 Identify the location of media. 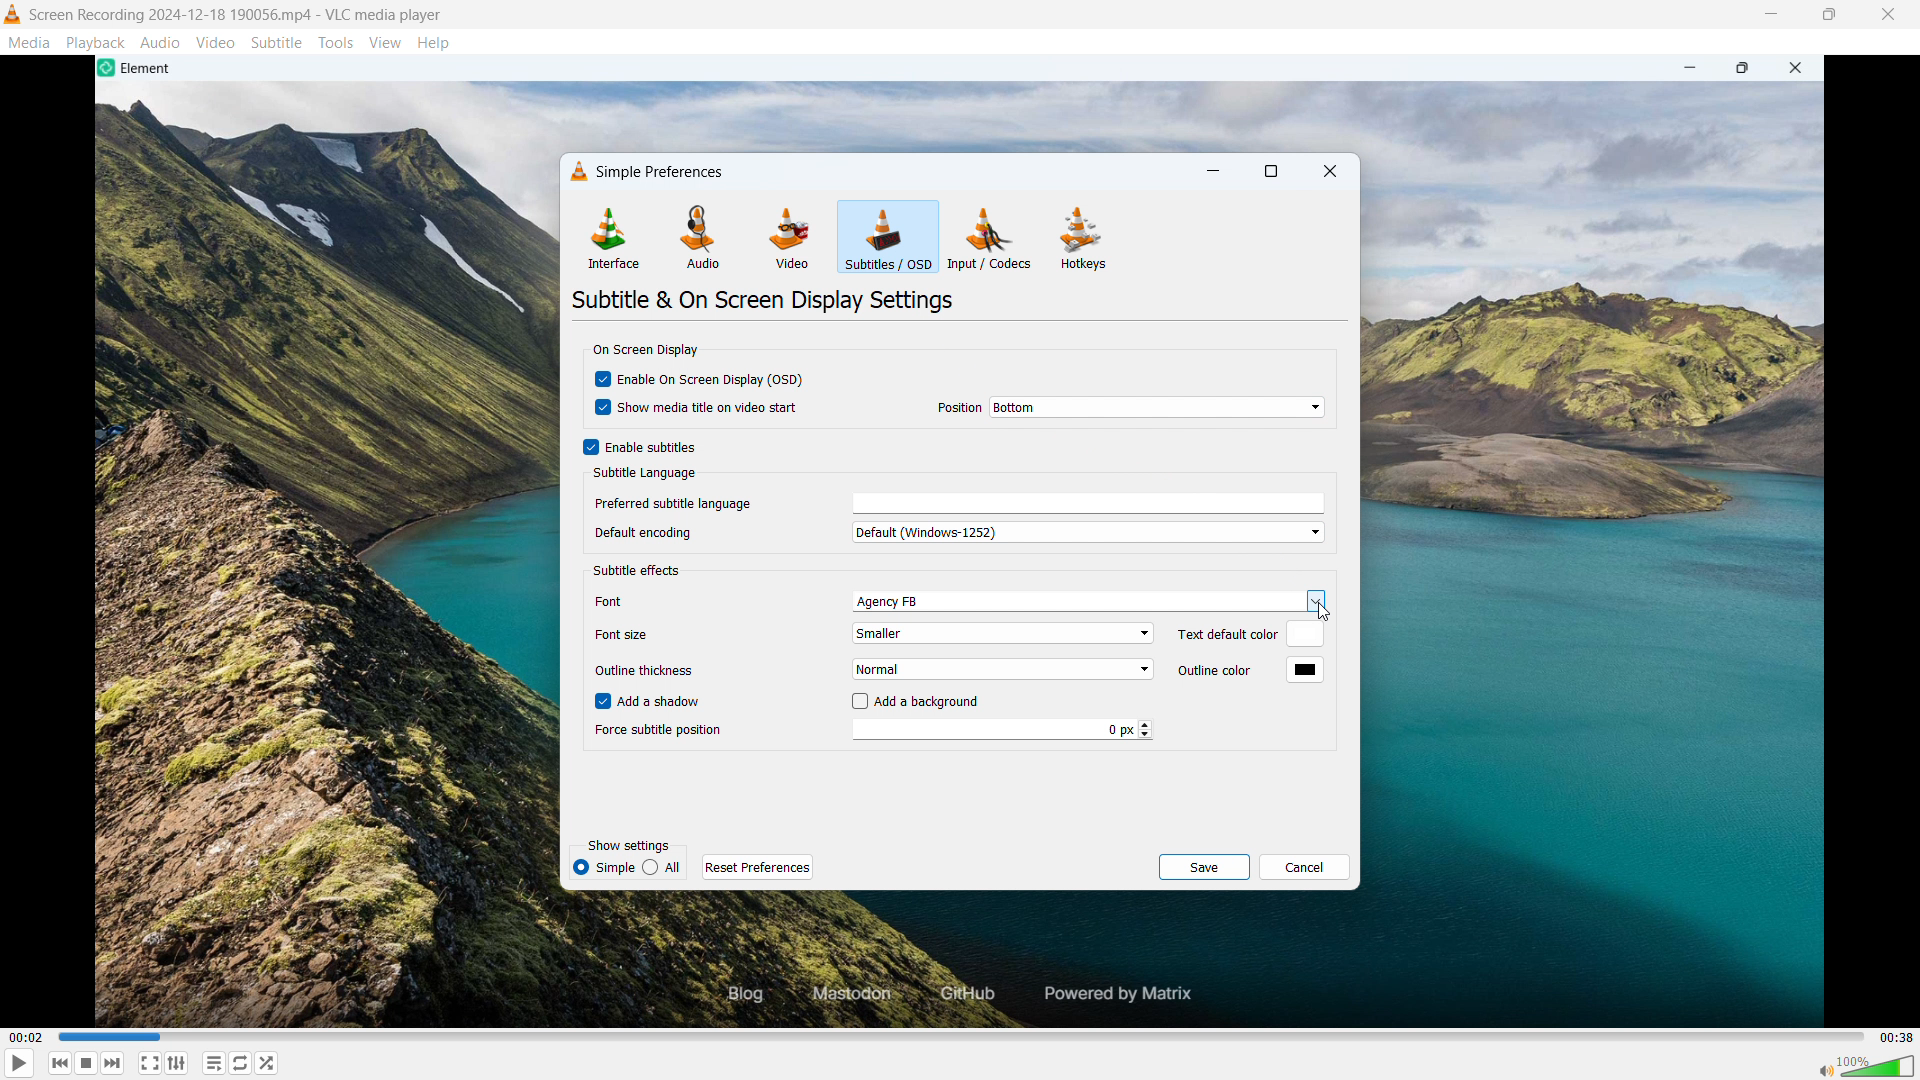
(30, 42).